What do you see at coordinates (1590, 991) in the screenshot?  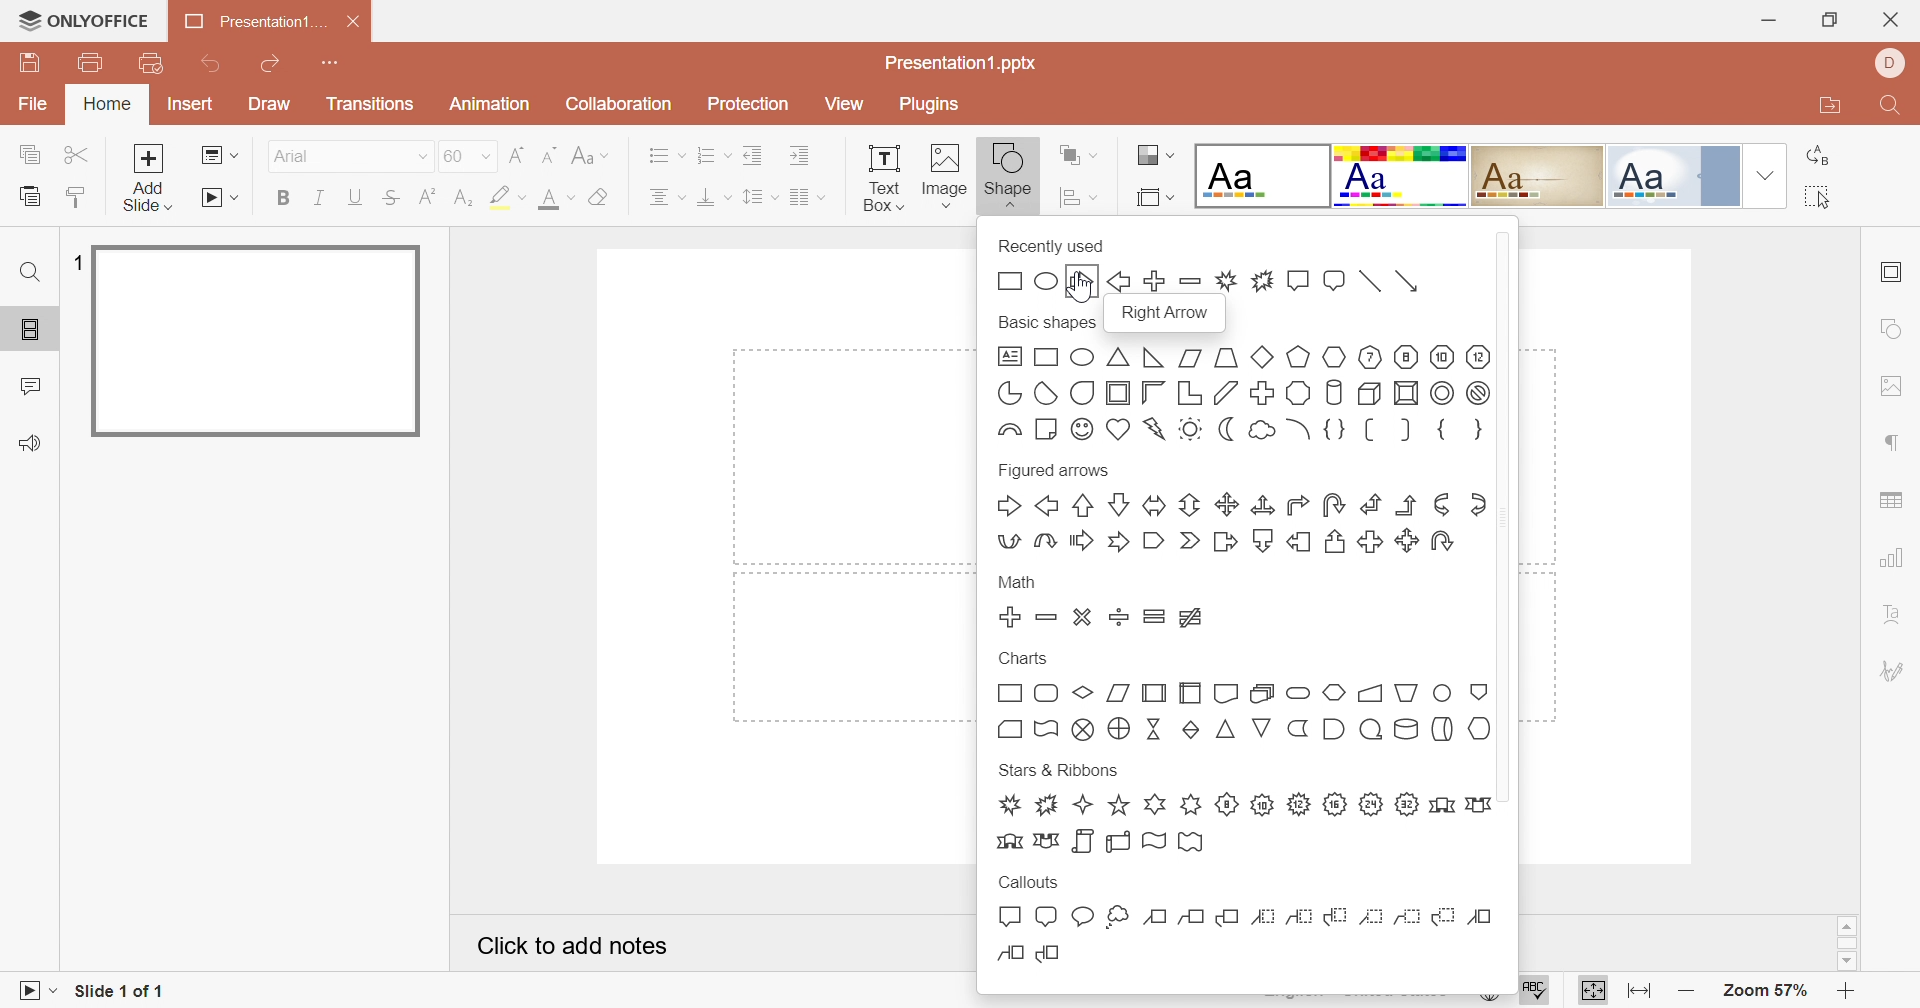 I see `Fit to slide` at bounding box center [1590, 991].